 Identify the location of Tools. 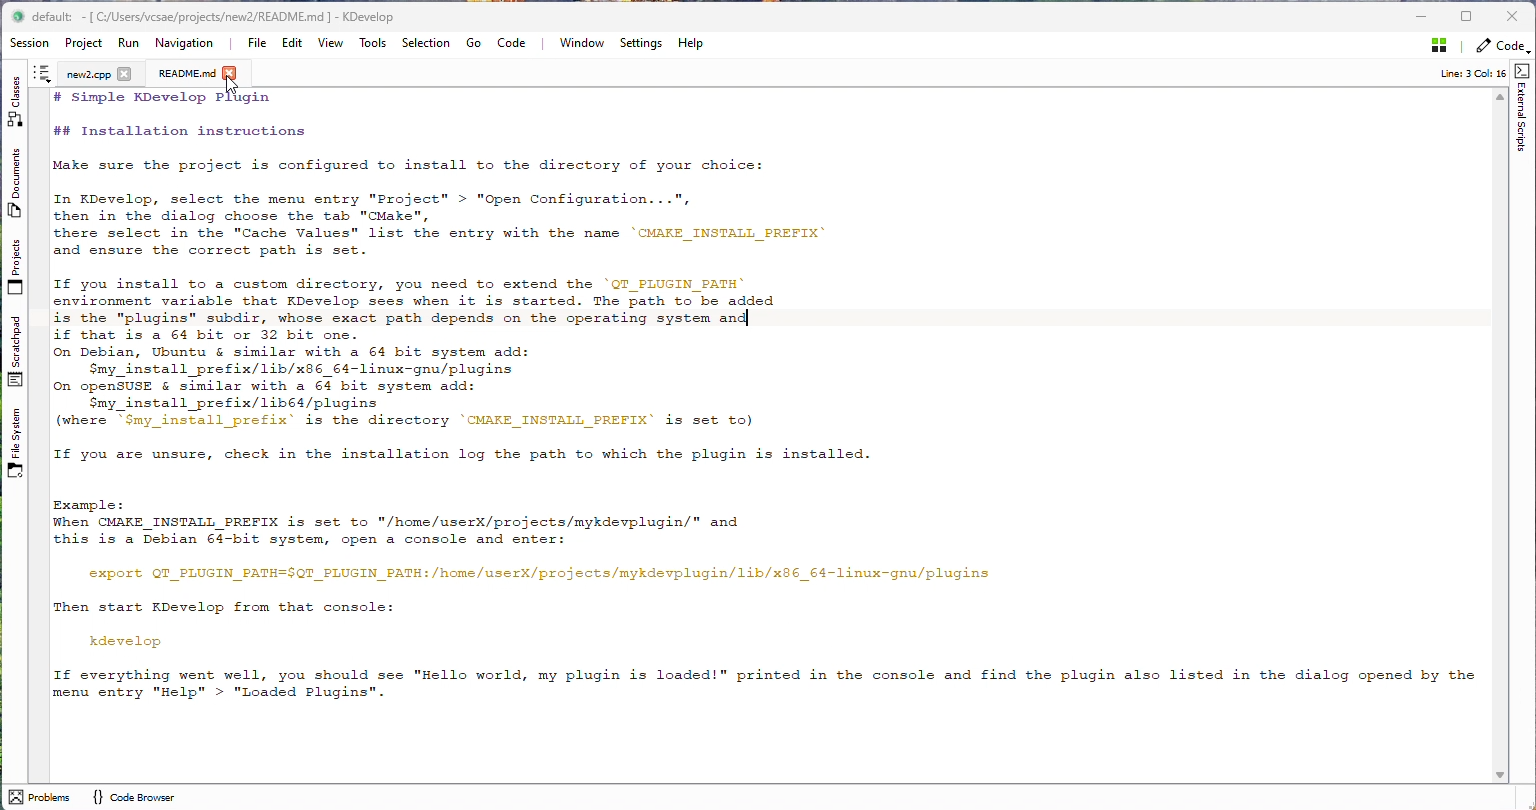
(378, 44).